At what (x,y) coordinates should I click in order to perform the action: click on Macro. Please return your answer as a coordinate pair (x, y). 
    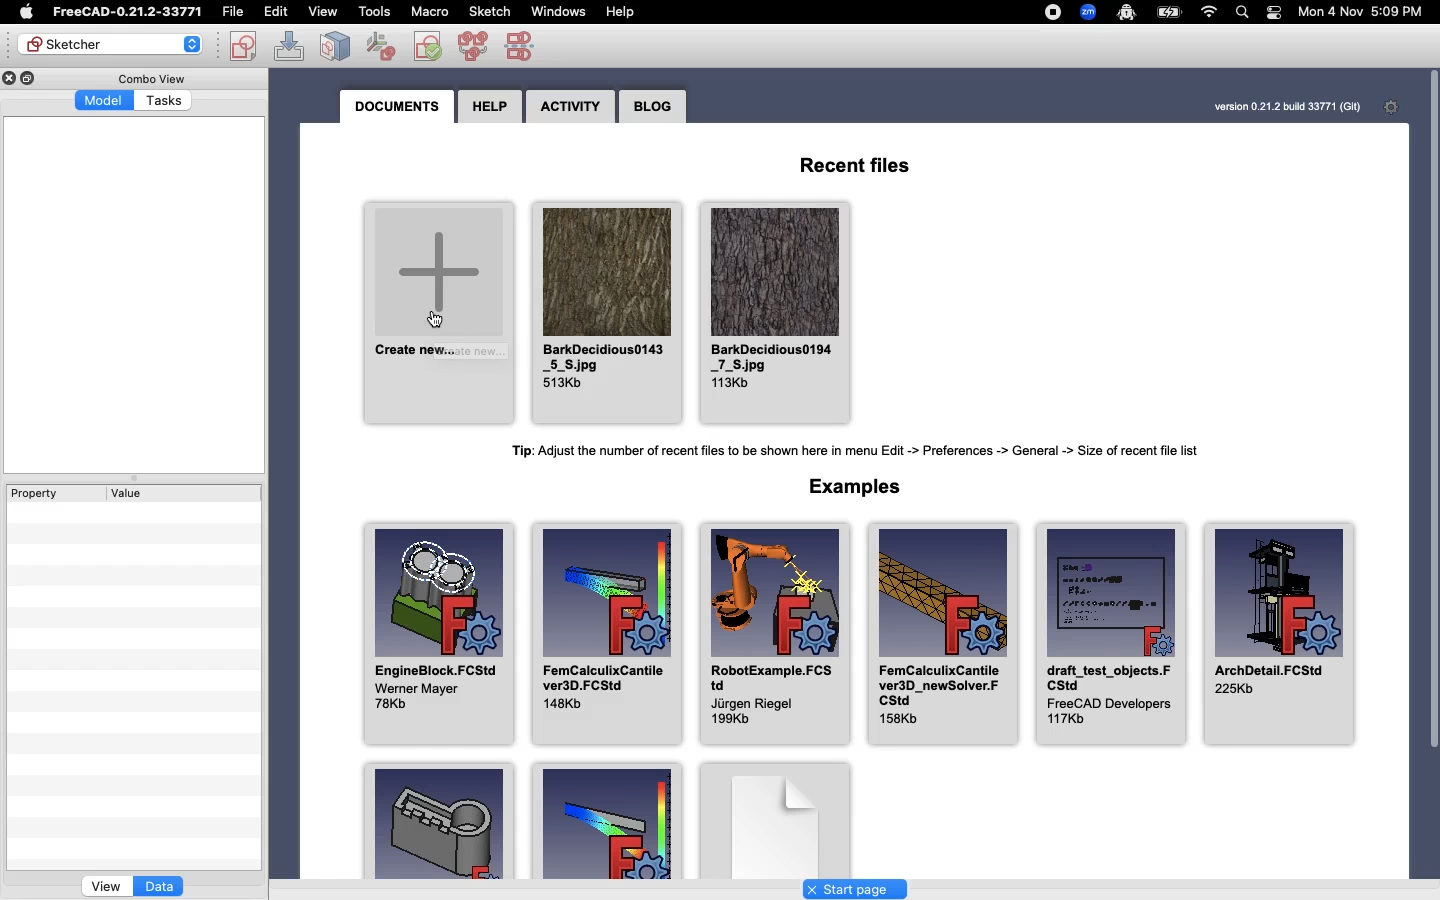
    Looking at the image, I should click on (428, 10).